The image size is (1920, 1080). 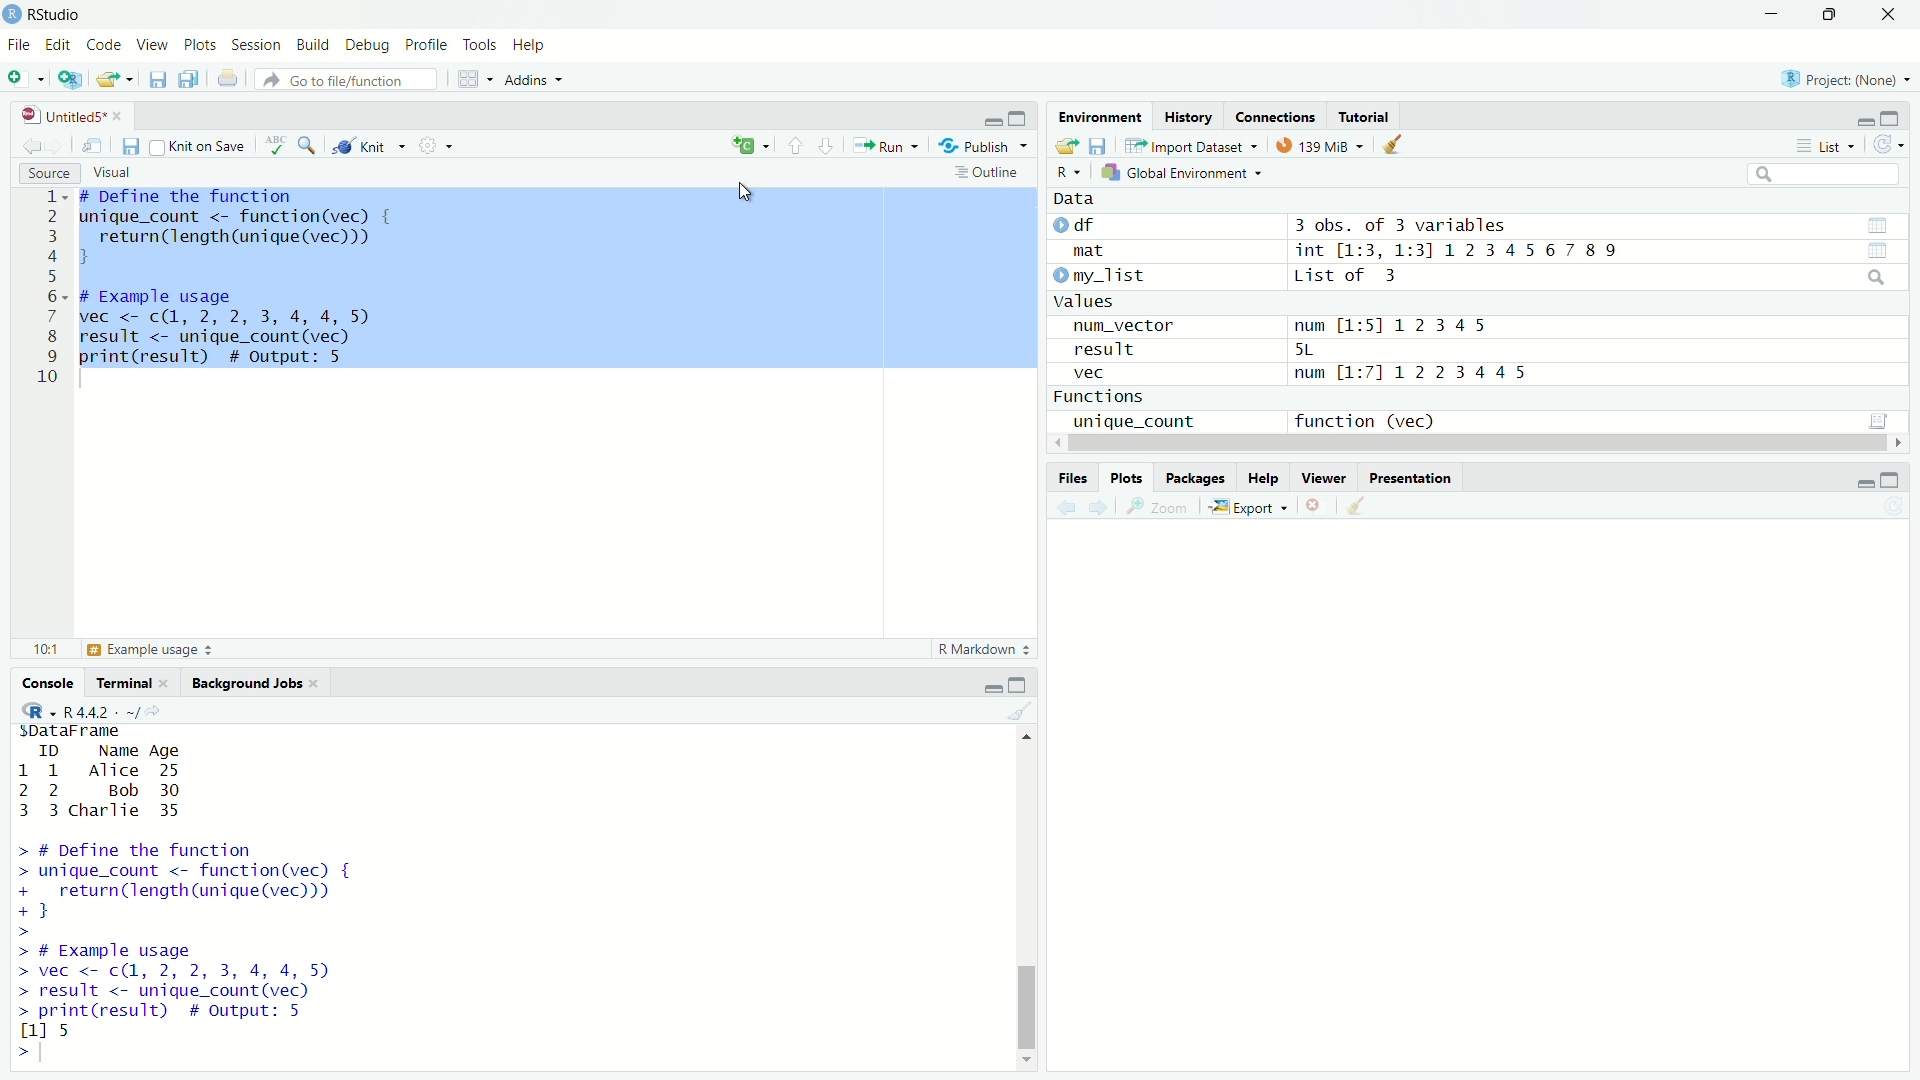 I want to click on knit, so click(x=369, y=146).